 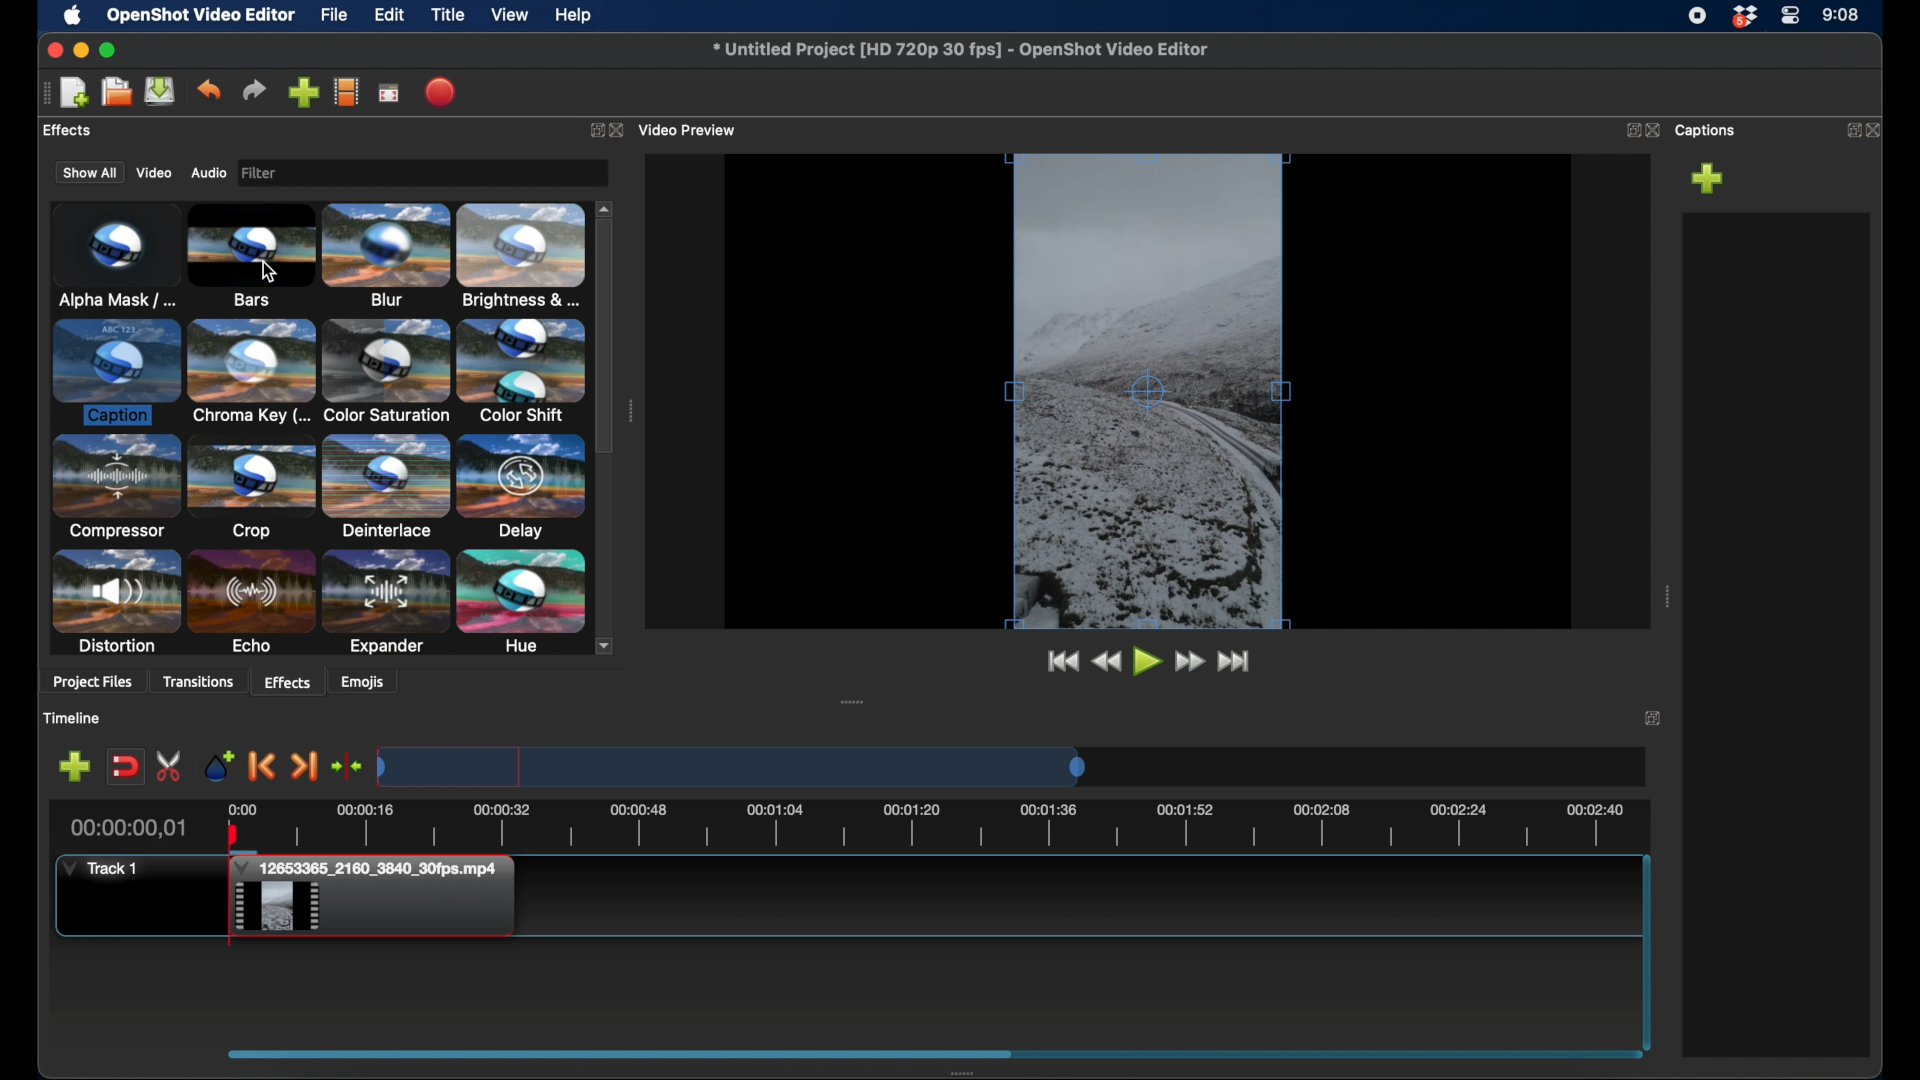 What do you see at coordinates (606, 206) in the screenshot?
I see `scroll up arrow` at bounding box center [606, 206].